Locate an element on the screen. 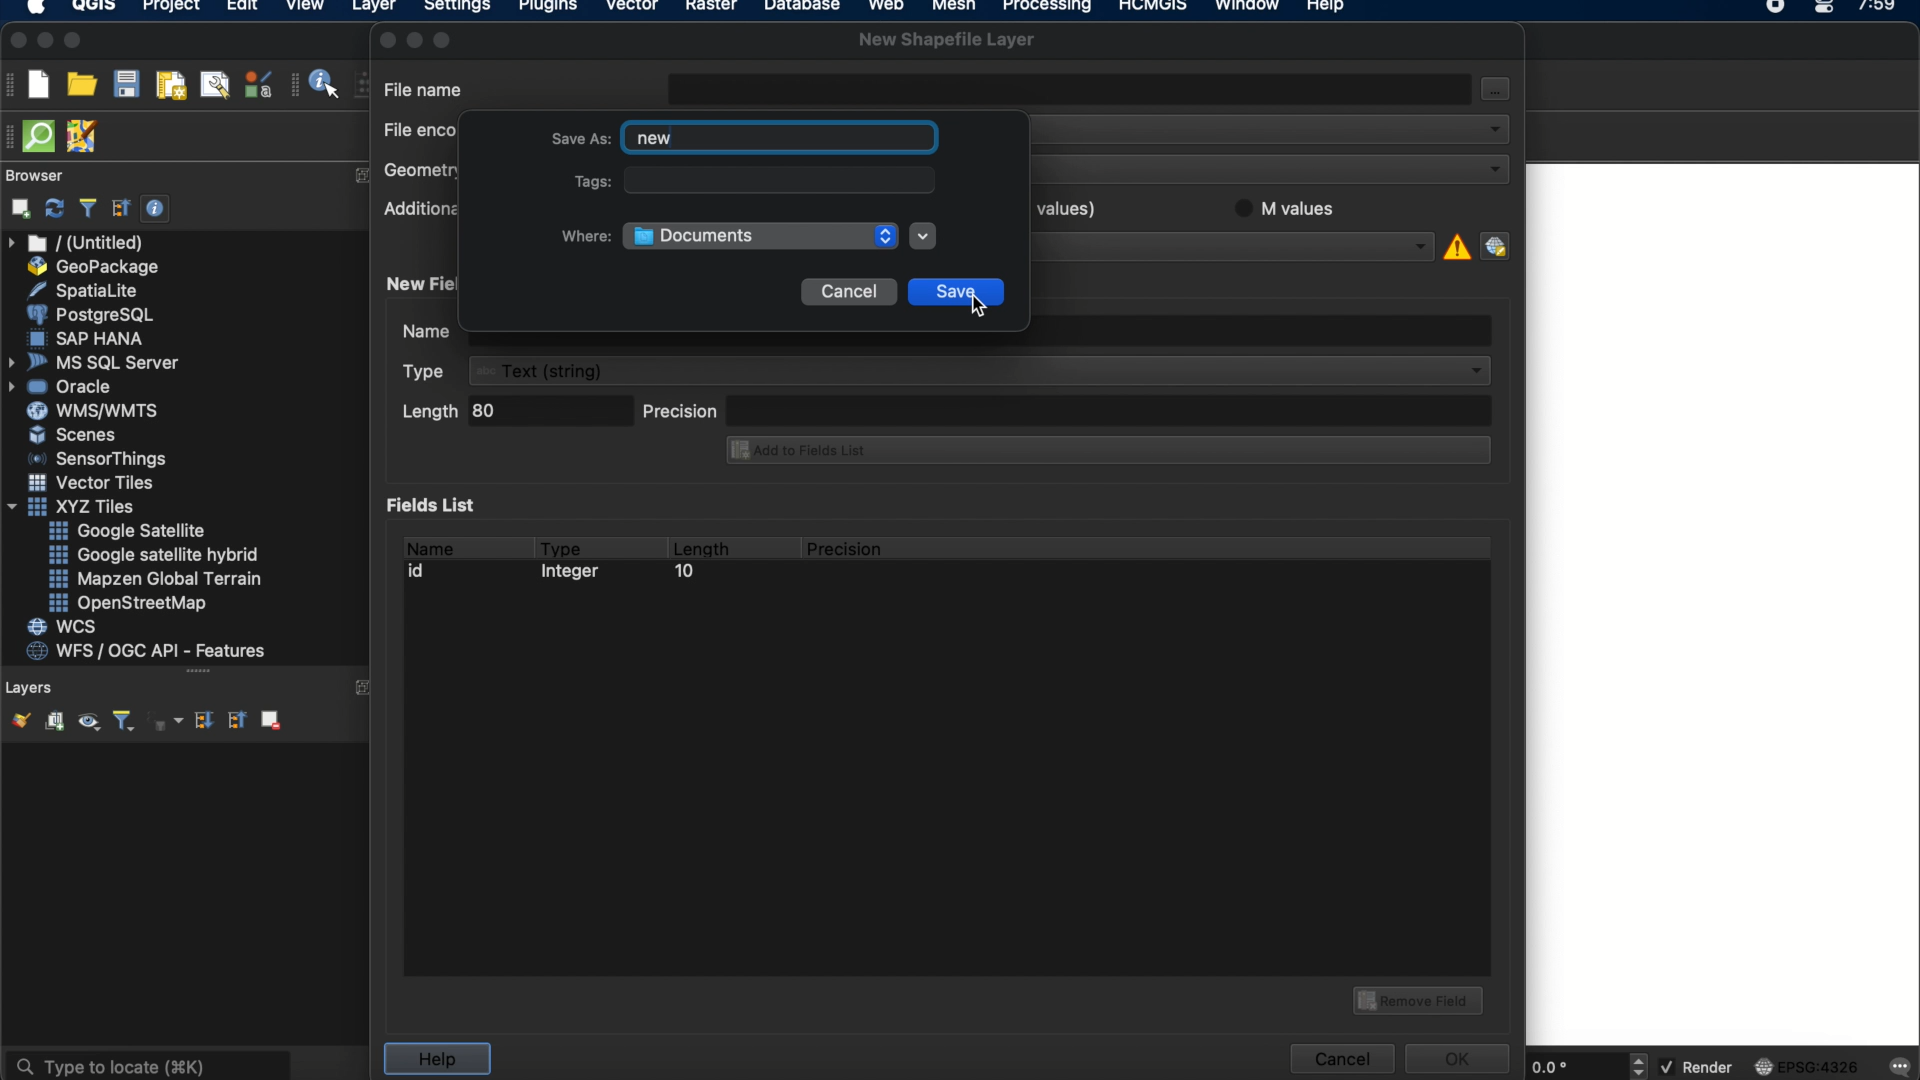  dropdown is located at coordinates (1493, 127).